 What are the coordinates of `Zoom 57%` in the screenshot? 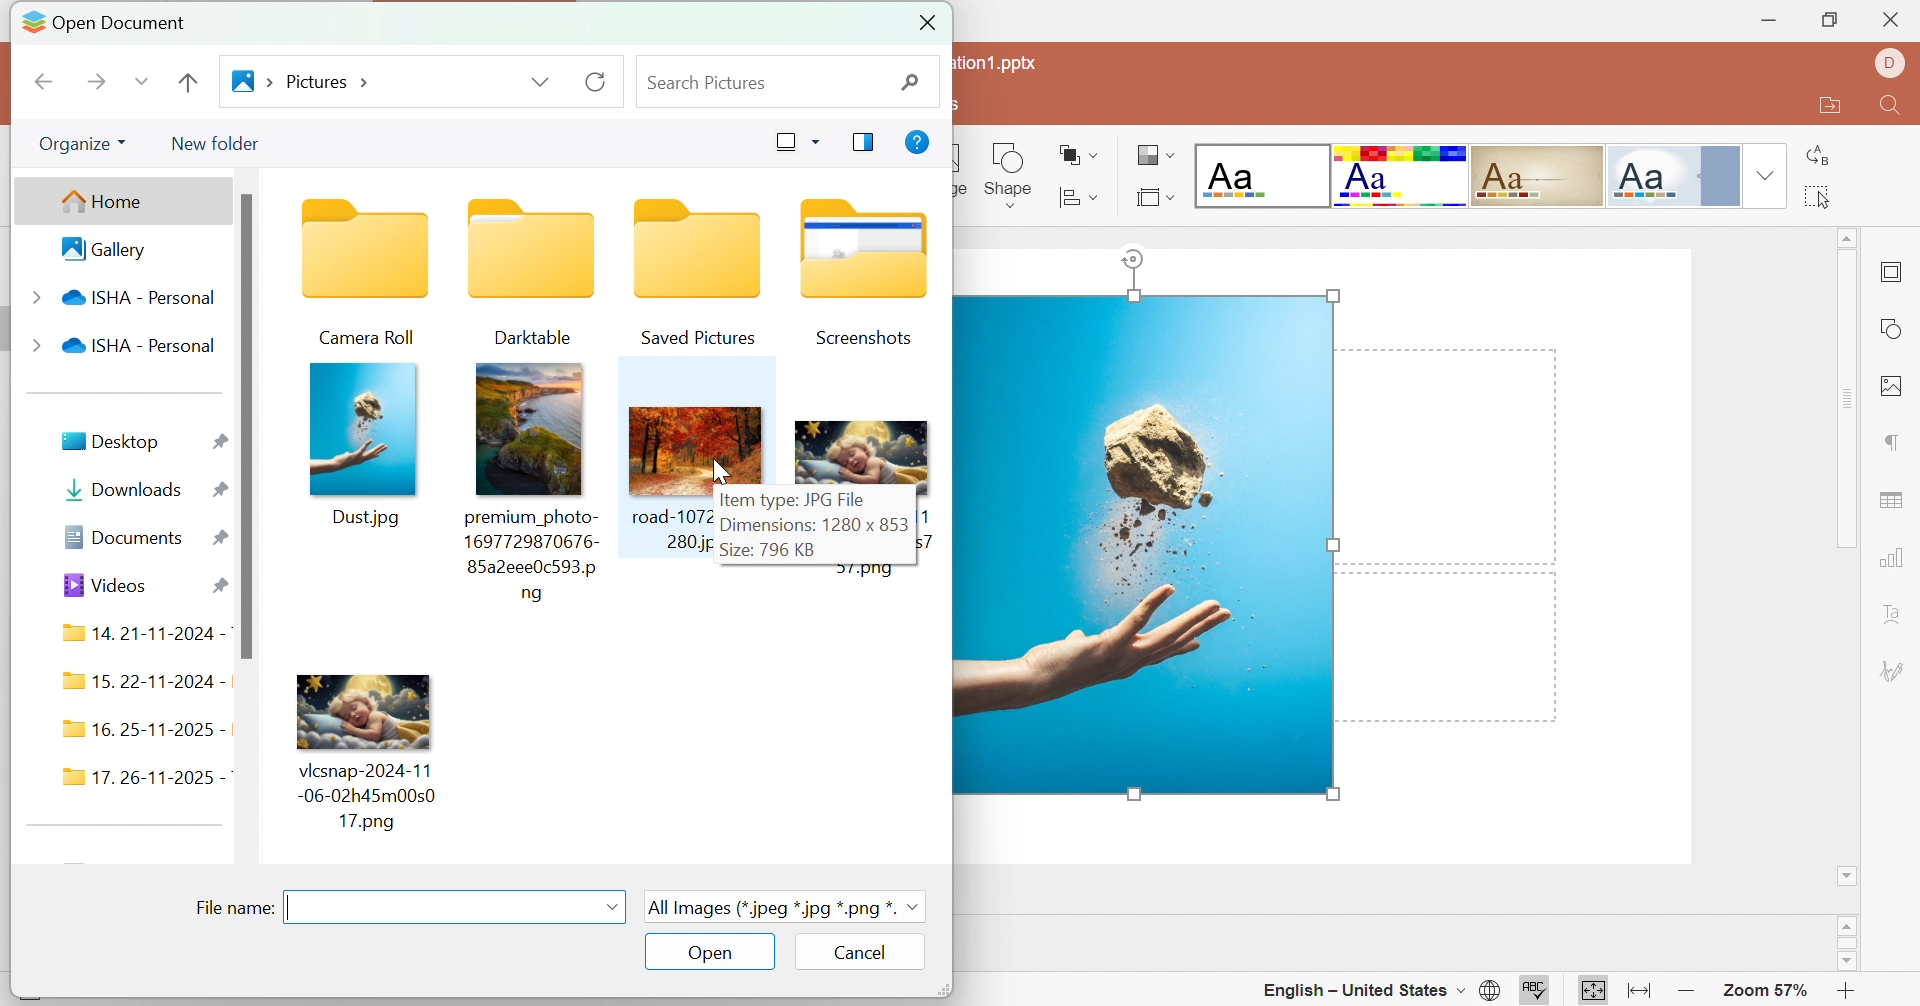 It's located at (1764, 991).